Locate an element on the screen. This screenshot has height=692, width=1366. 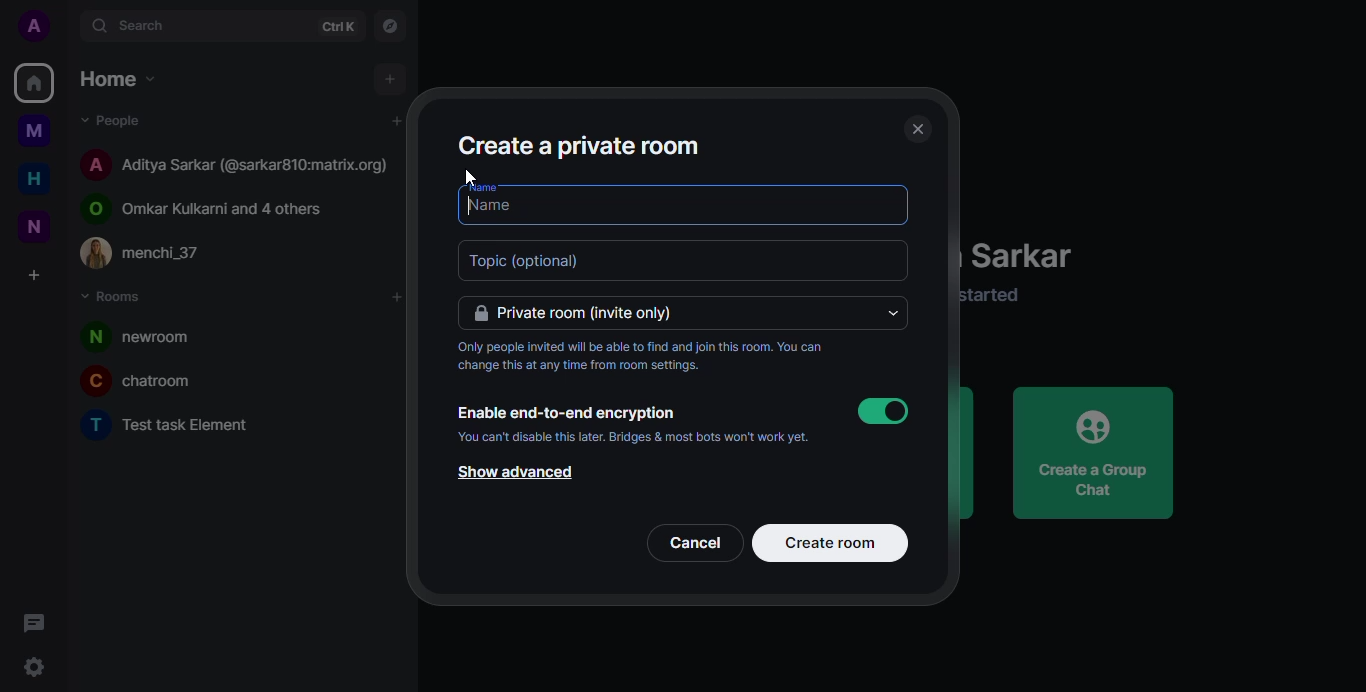
Test task element is located at coordinates (175, 427).